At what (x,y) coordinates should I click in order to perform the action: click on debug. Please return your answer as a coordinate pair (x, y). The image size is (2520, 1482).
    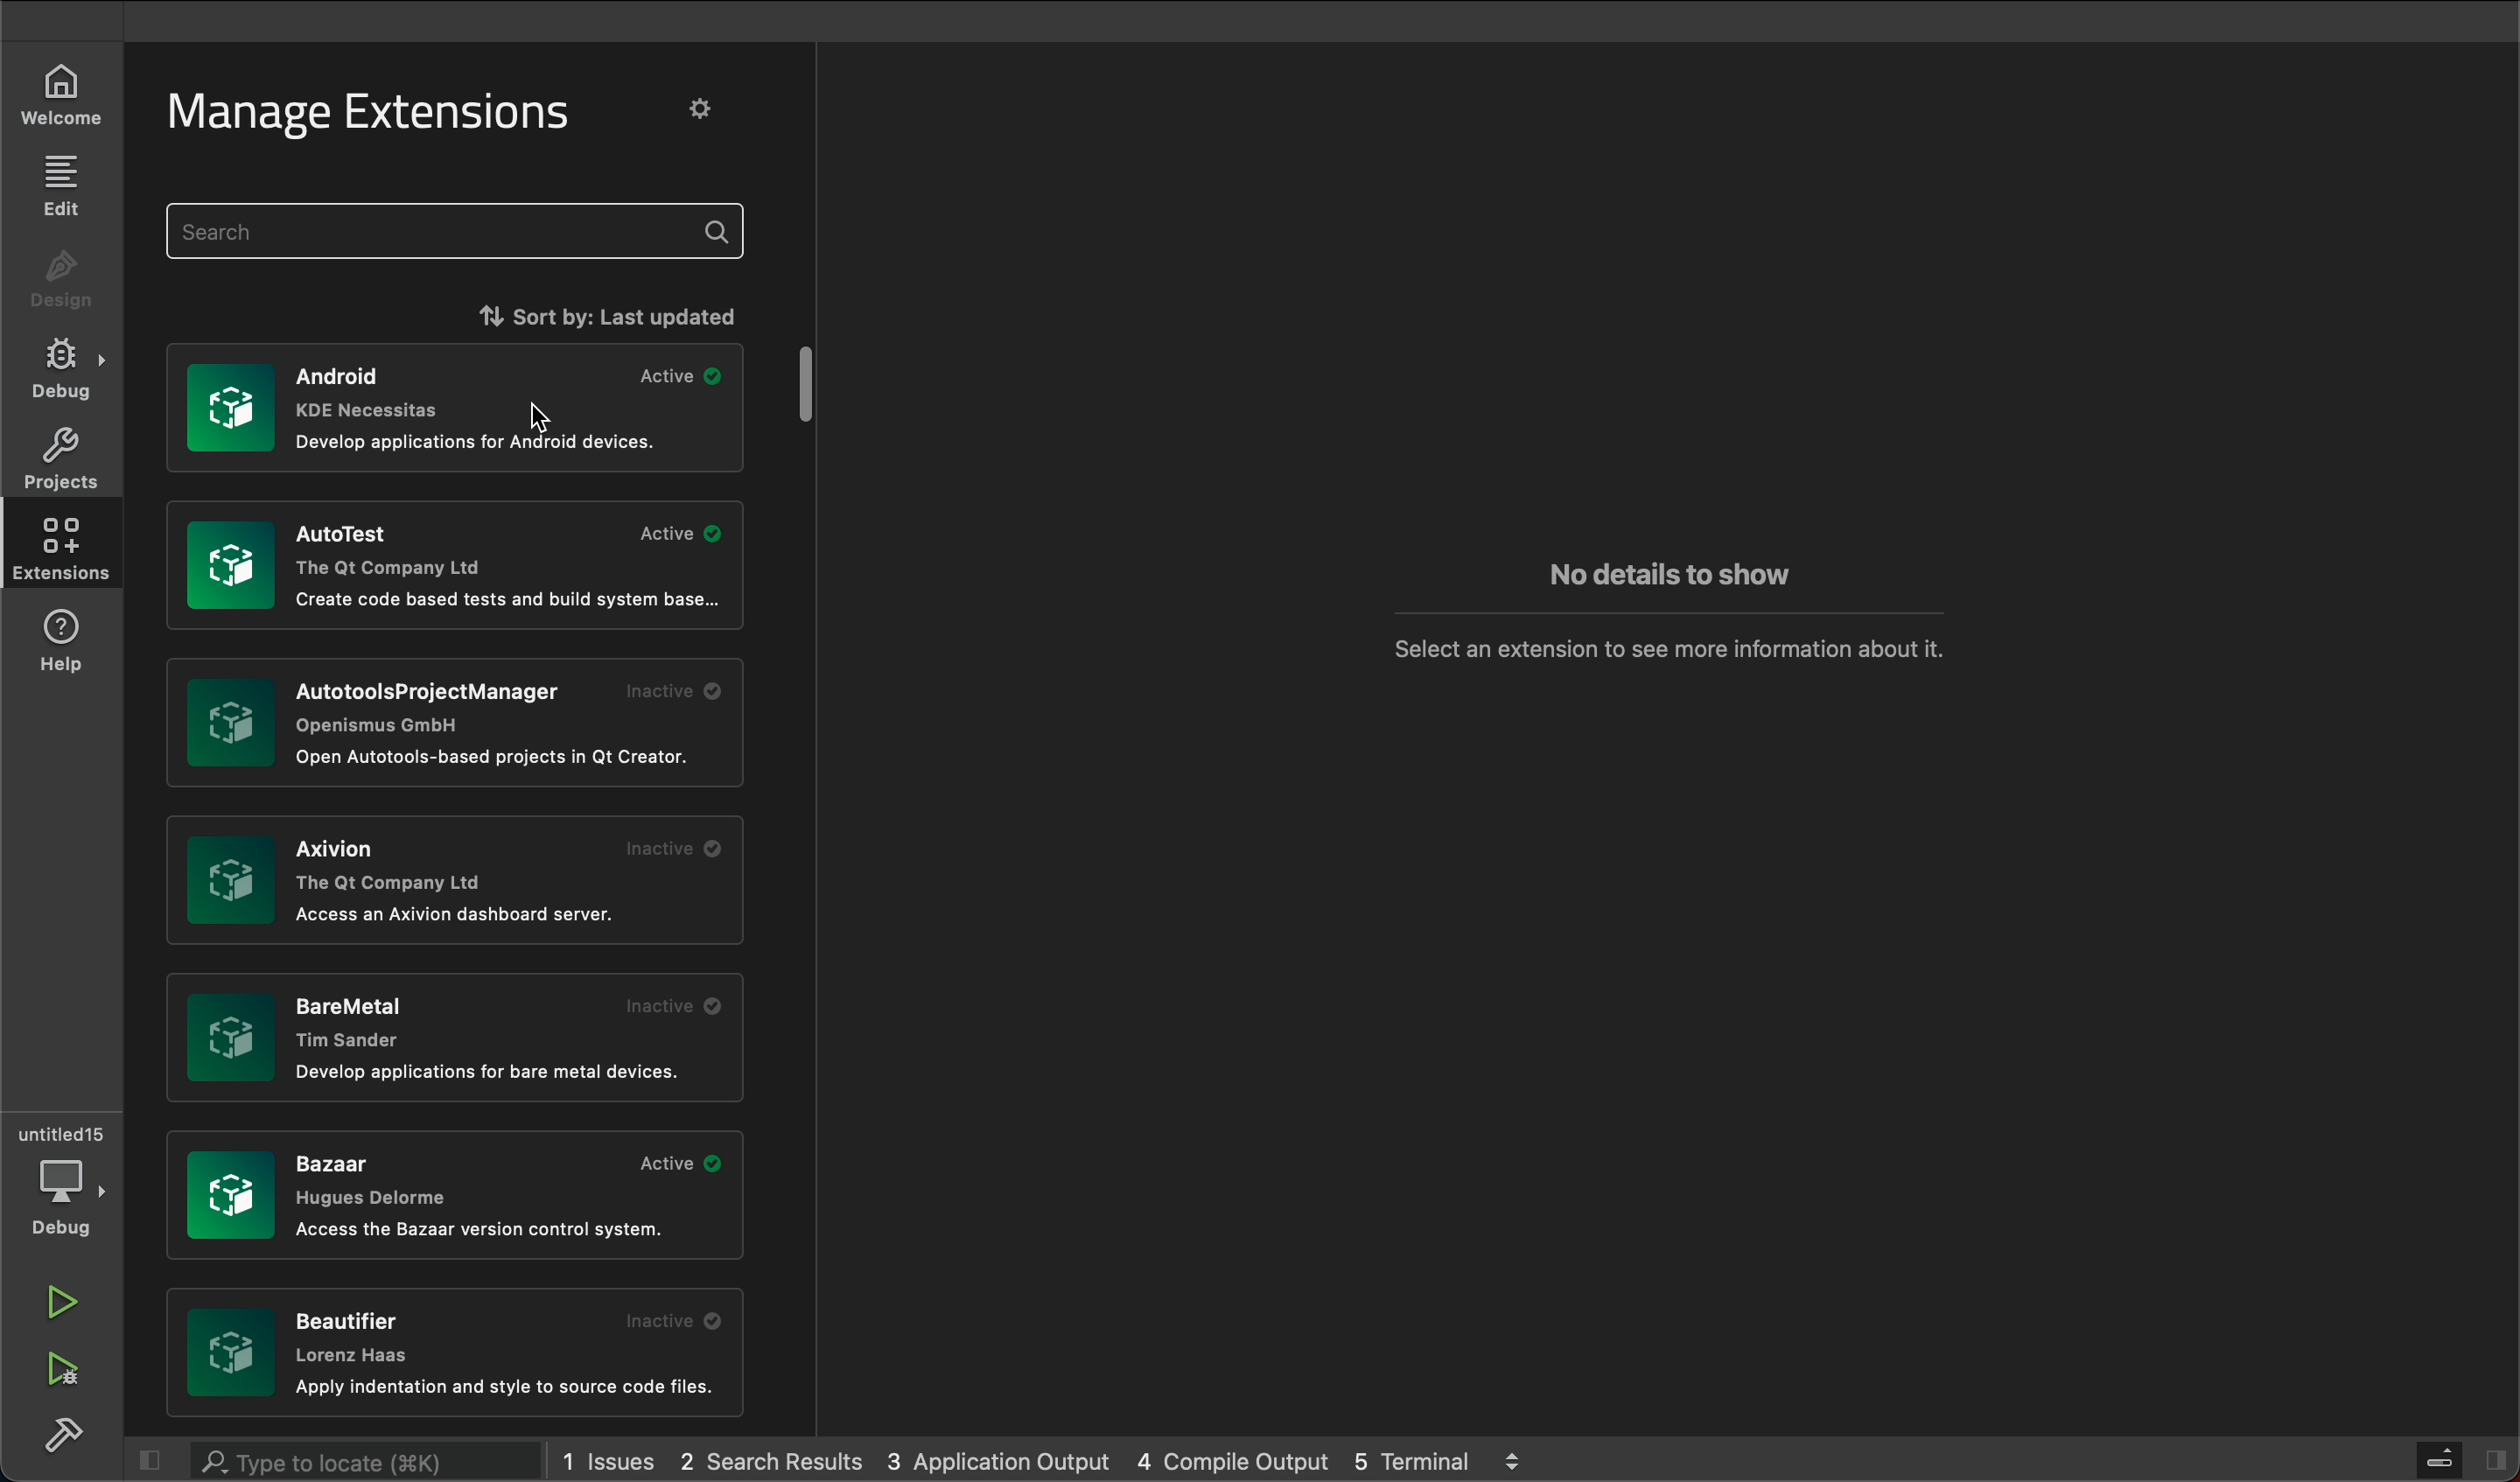
    Looking at the image, I should click on (56, 367).